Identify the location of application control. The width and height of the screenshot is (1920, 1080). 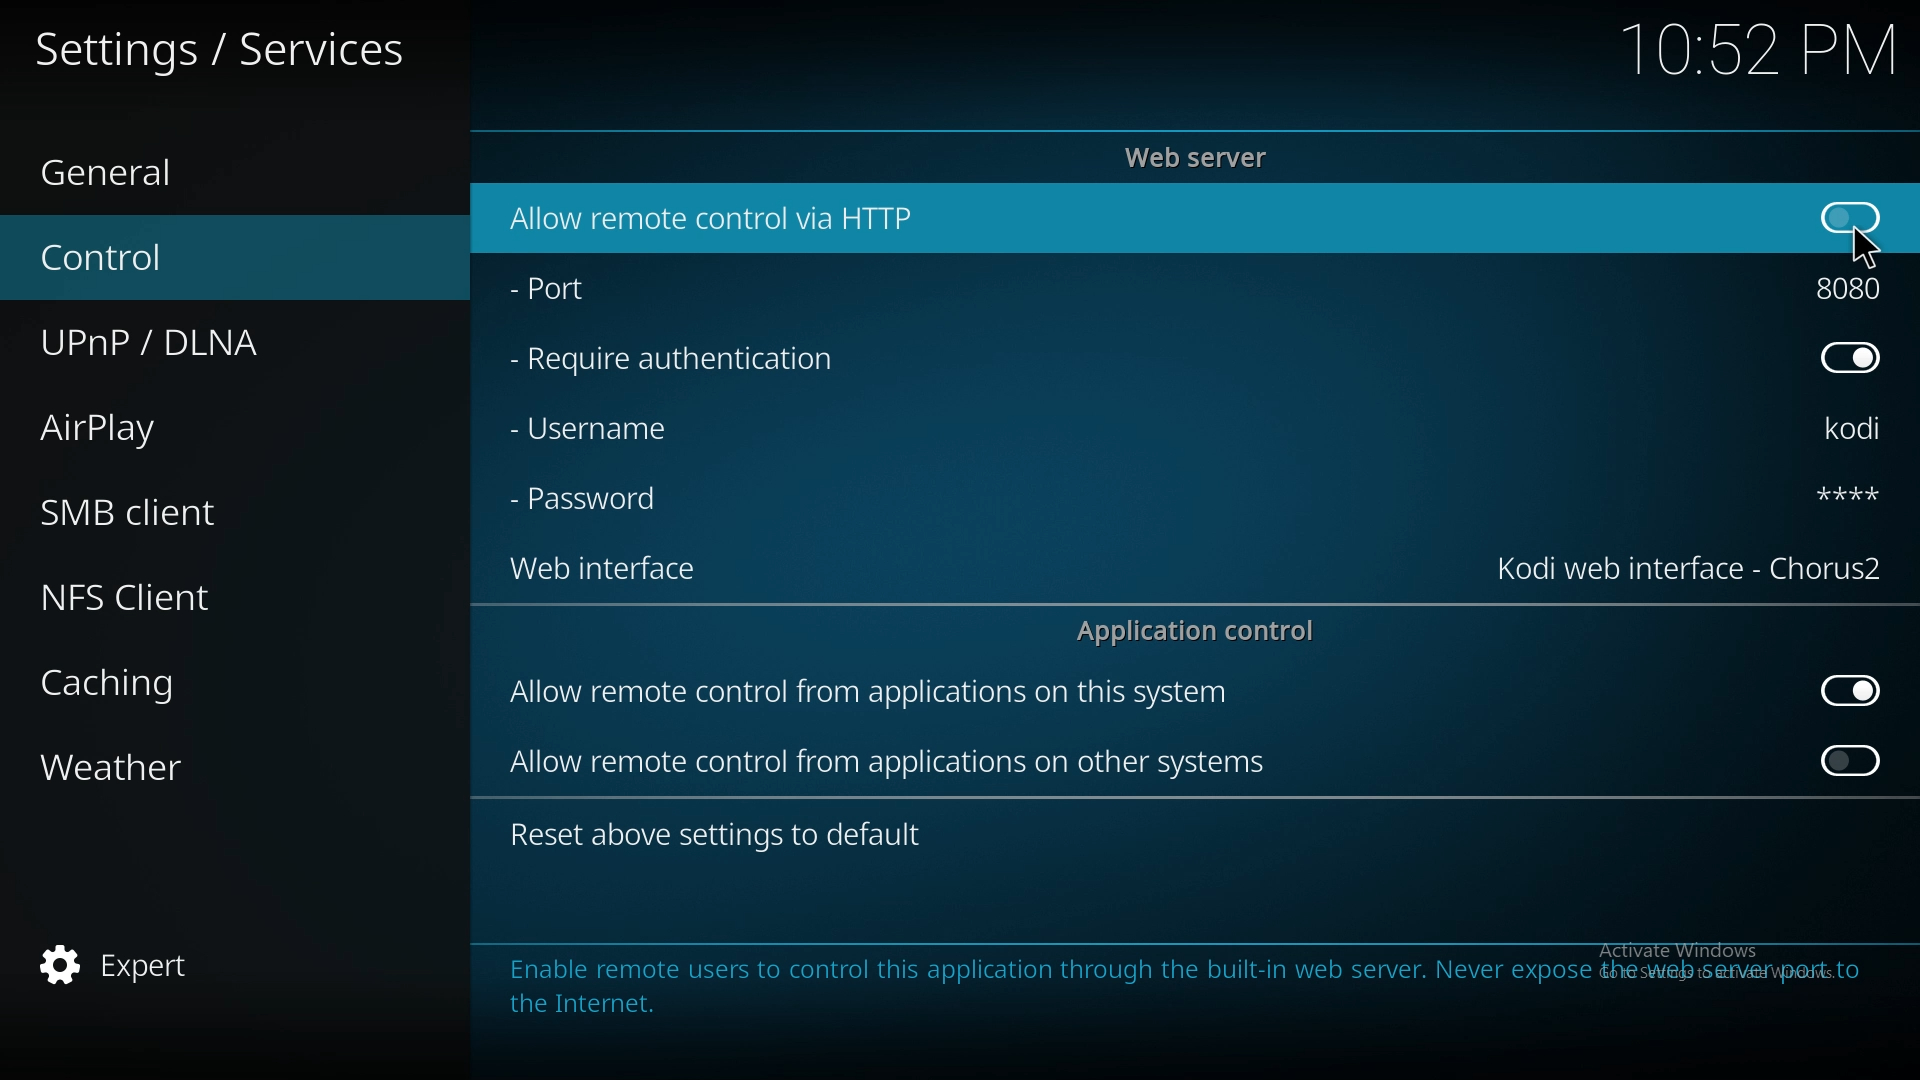
(1203, 630).